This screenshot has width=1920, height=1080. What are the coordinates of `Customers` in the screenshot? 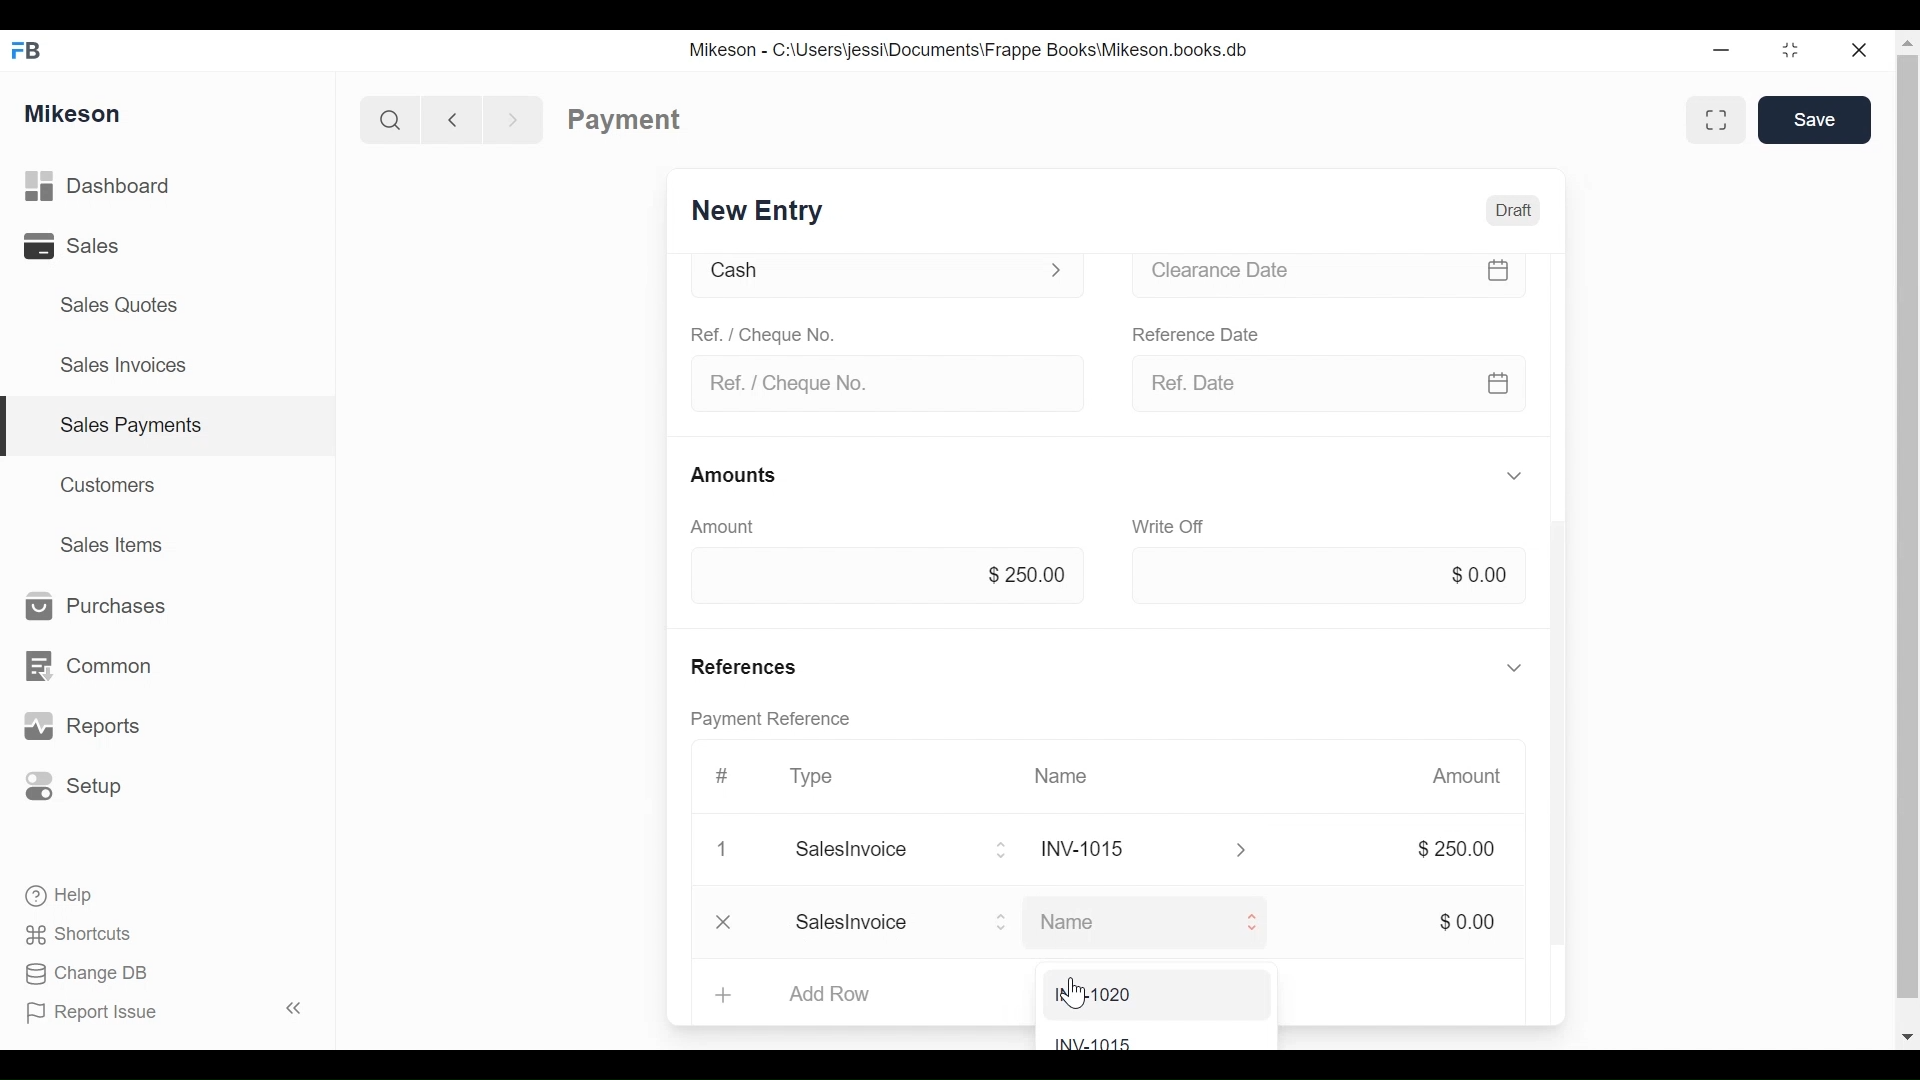 It's located at (113, 483).